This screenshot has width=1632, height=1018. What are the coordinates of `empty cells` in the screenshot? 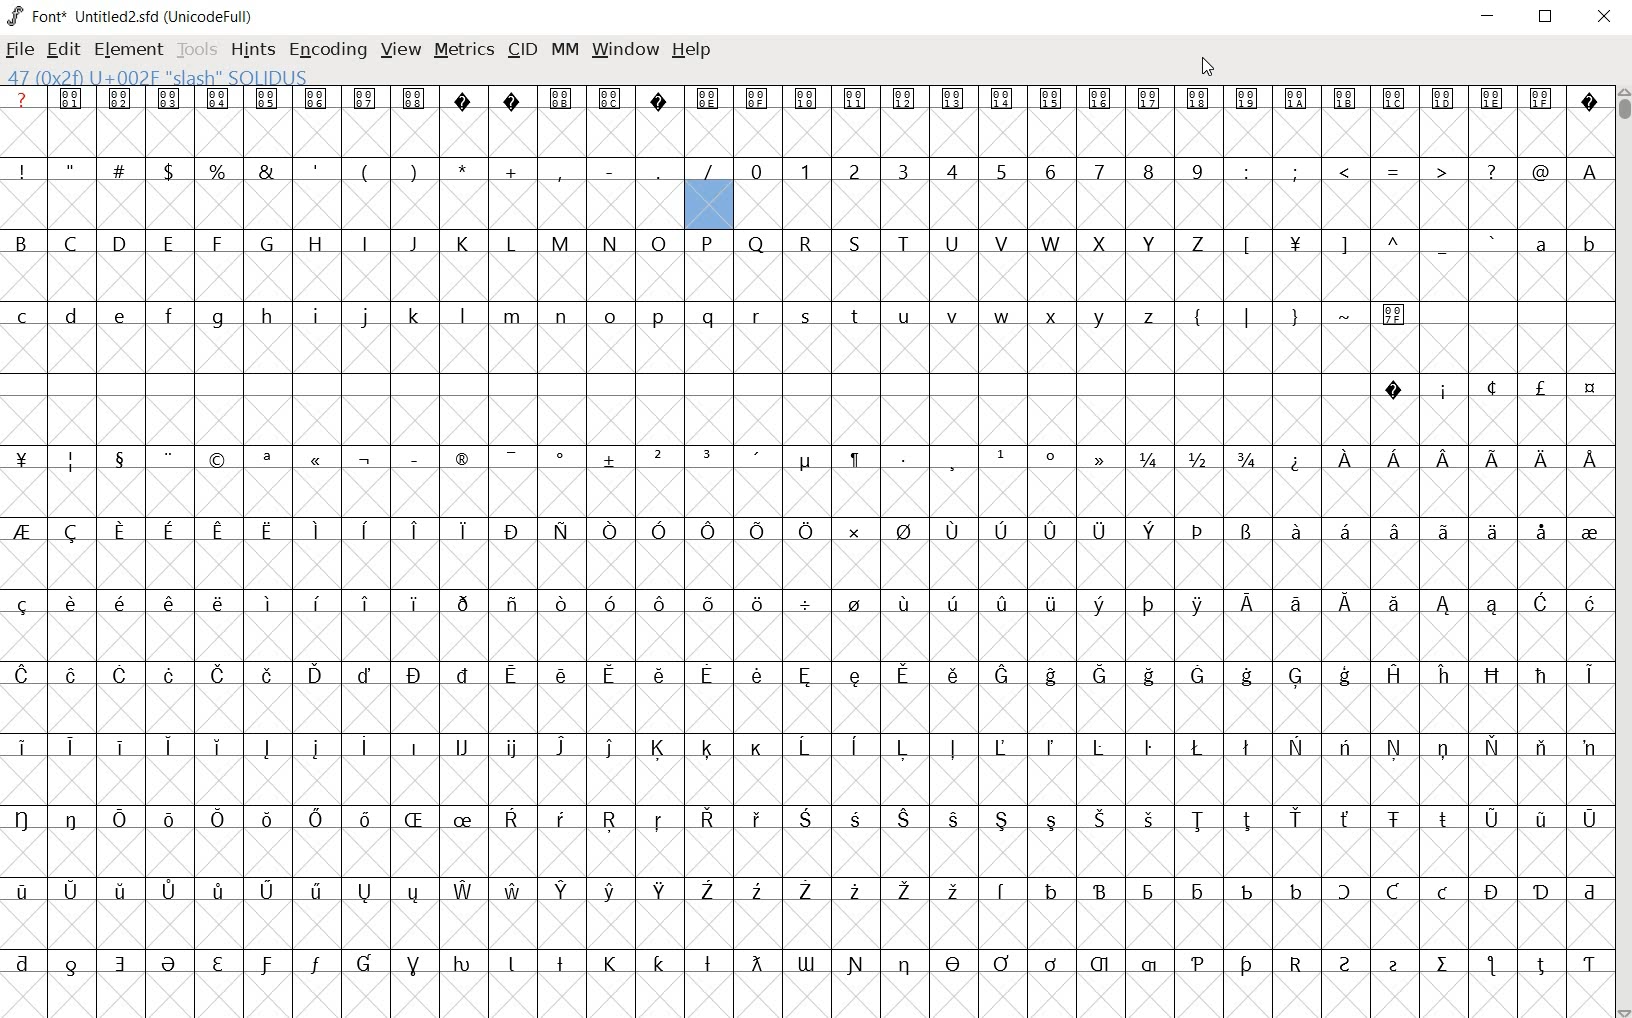 It's located at (807, 135).